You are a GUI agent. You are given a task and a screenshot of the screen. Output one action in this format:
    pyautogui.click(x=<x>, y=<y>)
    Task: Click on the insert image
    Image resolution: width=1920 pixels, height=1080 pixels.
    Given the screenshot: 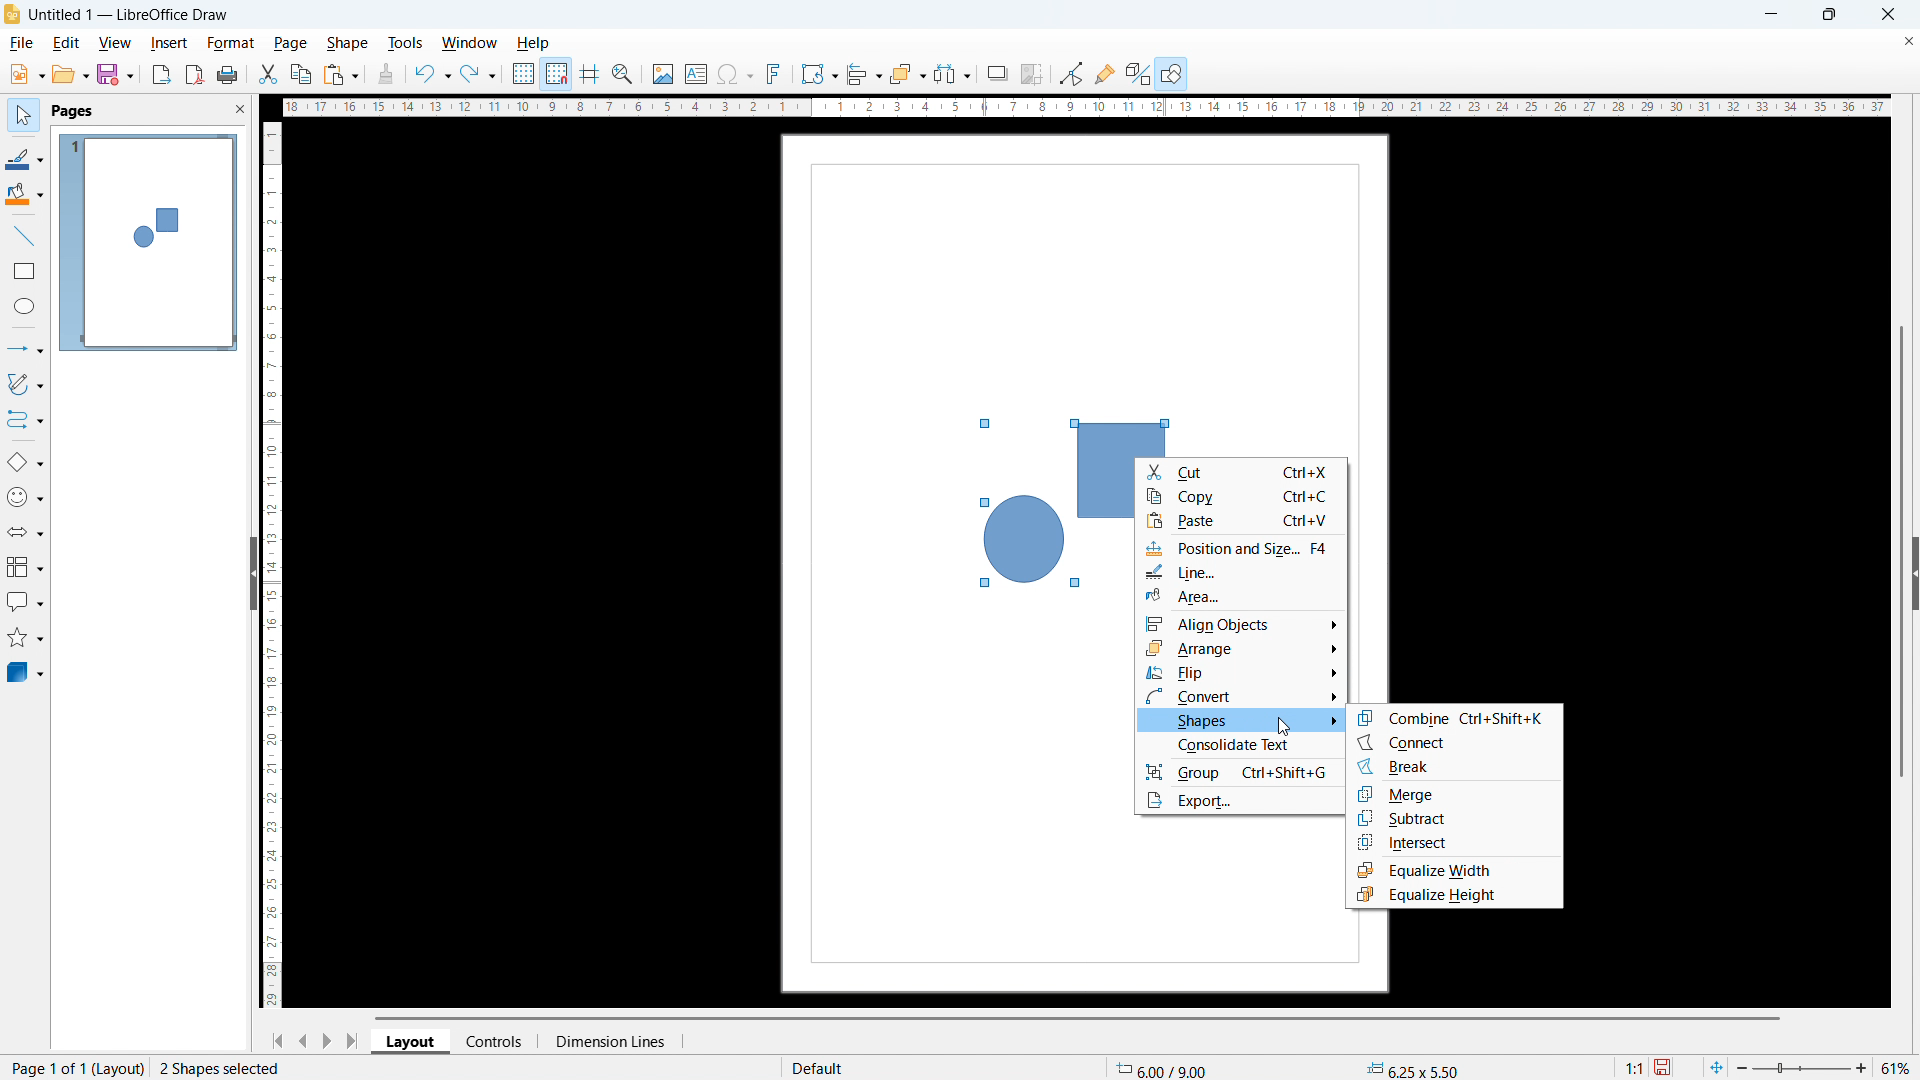 What is the action you would take?
    pyautogui.click(x=663, y=75)
    